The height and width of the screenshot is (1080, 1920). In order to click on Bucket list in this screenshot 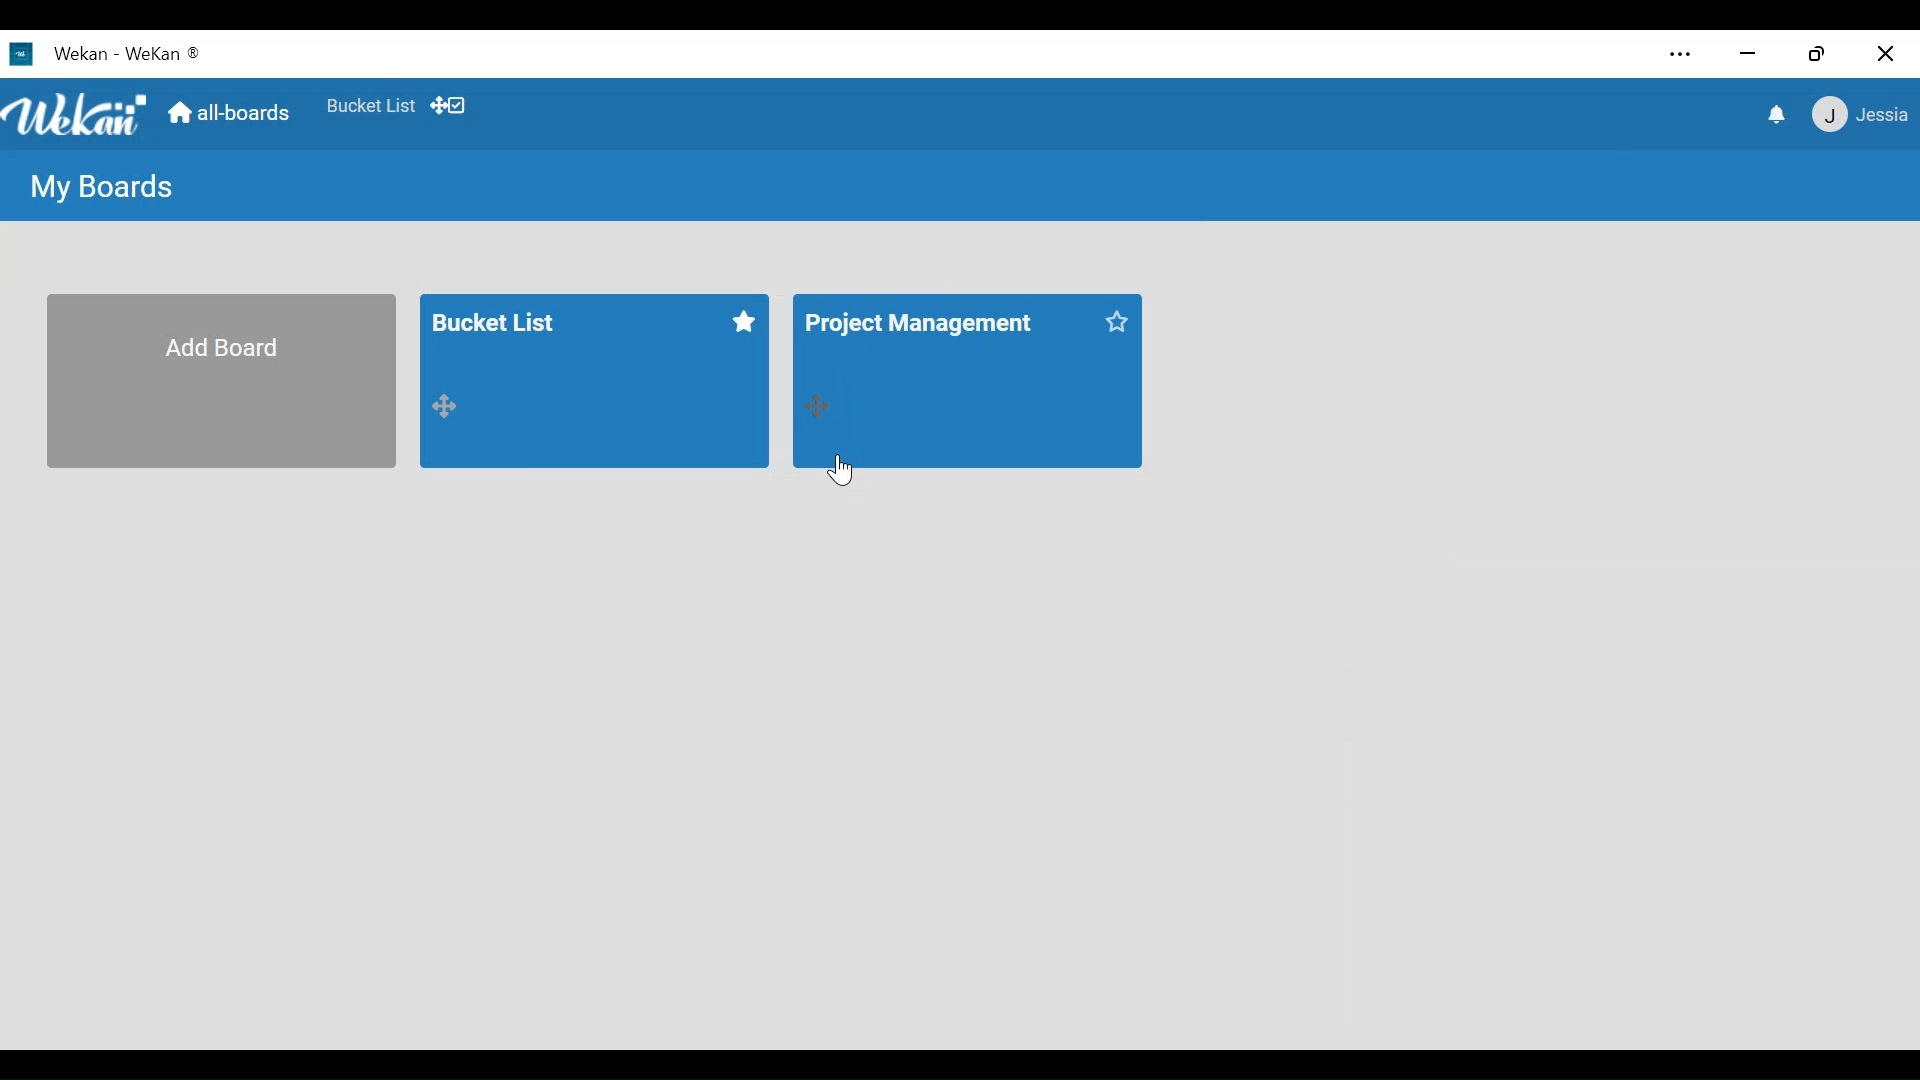, I will do `click(370, 110)`.